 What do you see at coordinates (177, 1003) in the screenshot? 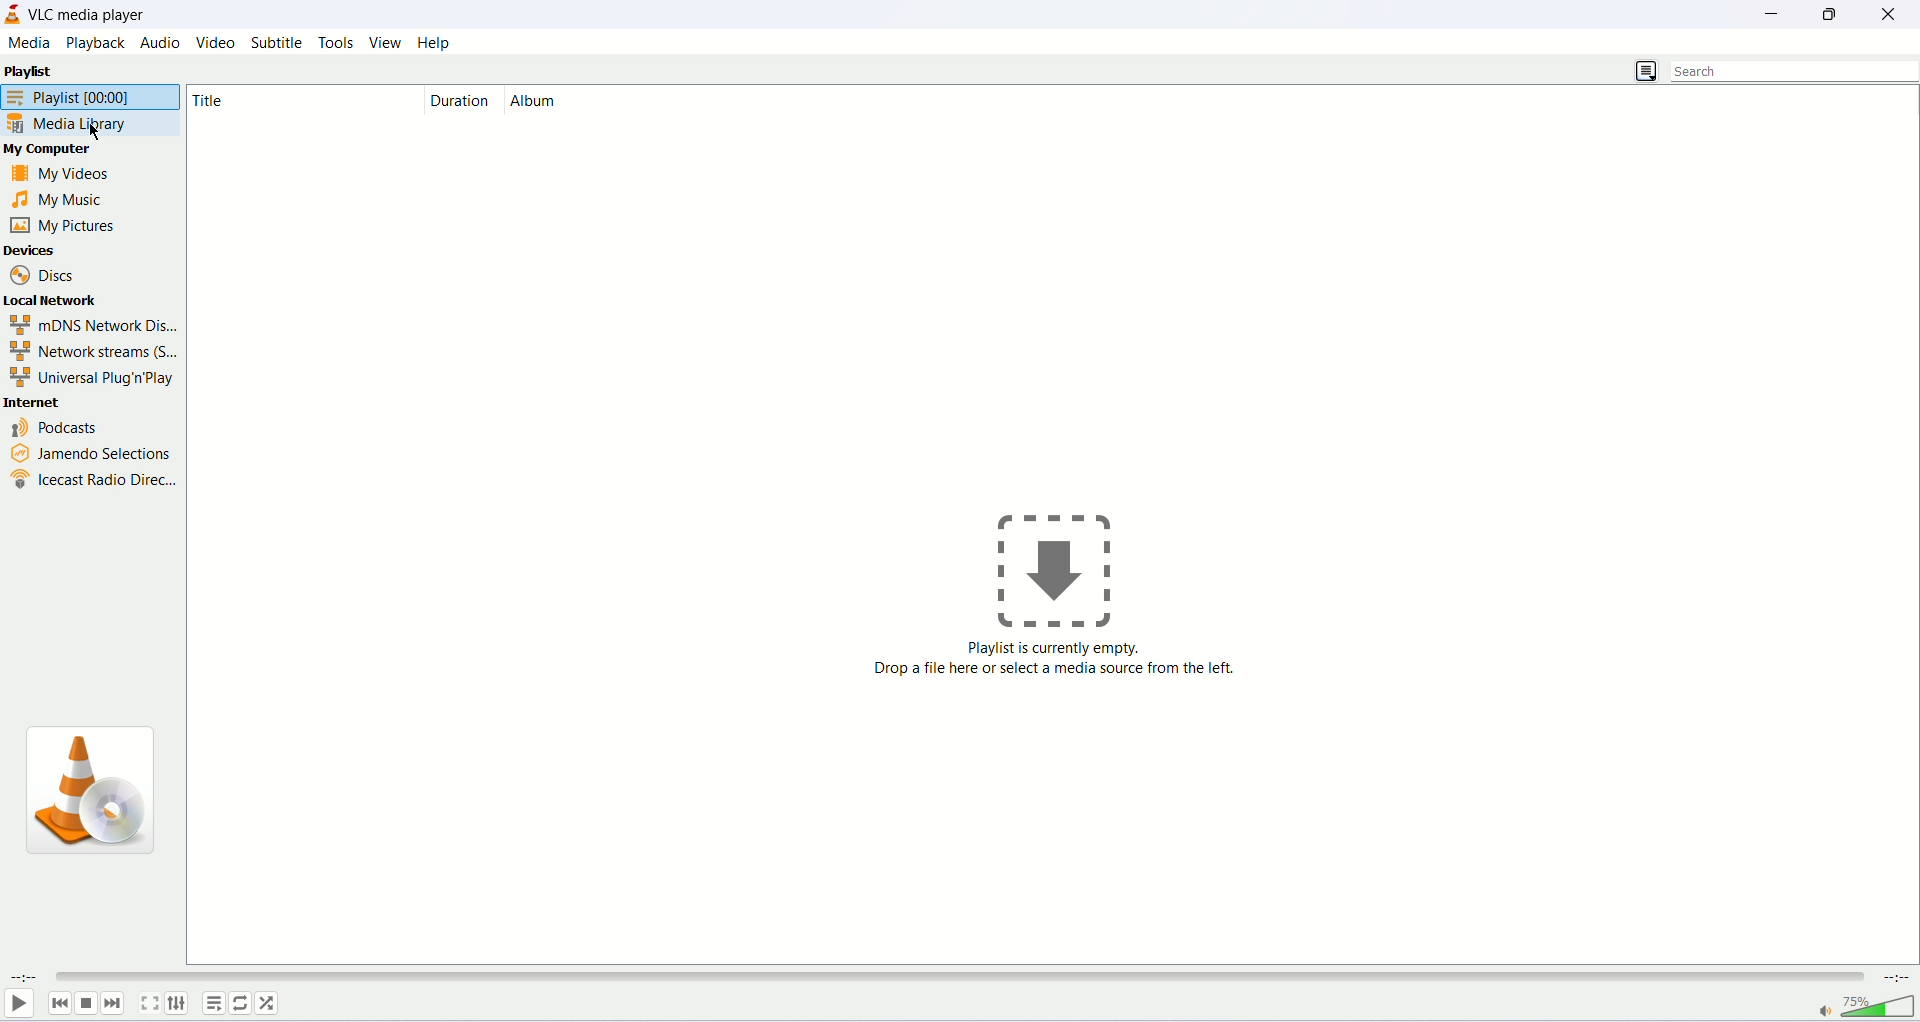
I see `extended settings` at bounding box center [177, 1003].